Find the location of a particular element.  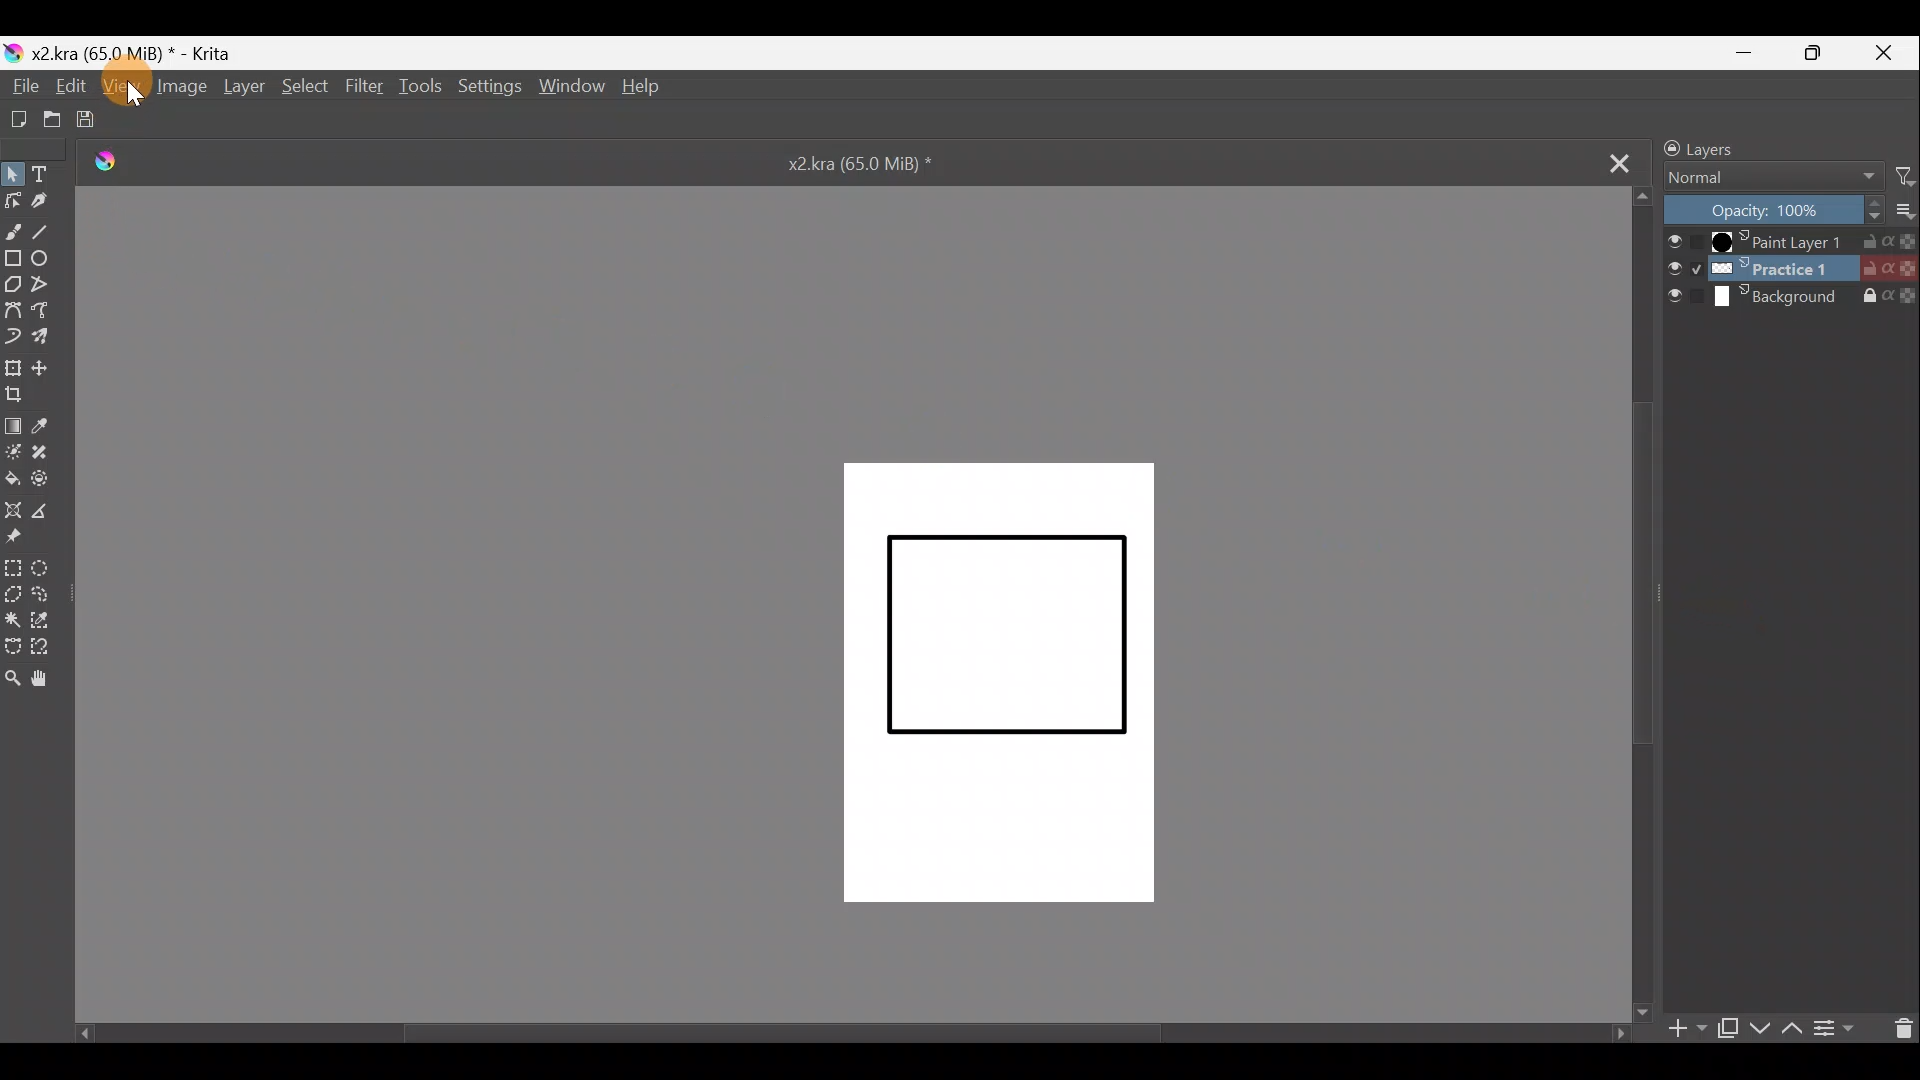

Settings is located at coordinates (489, 84).